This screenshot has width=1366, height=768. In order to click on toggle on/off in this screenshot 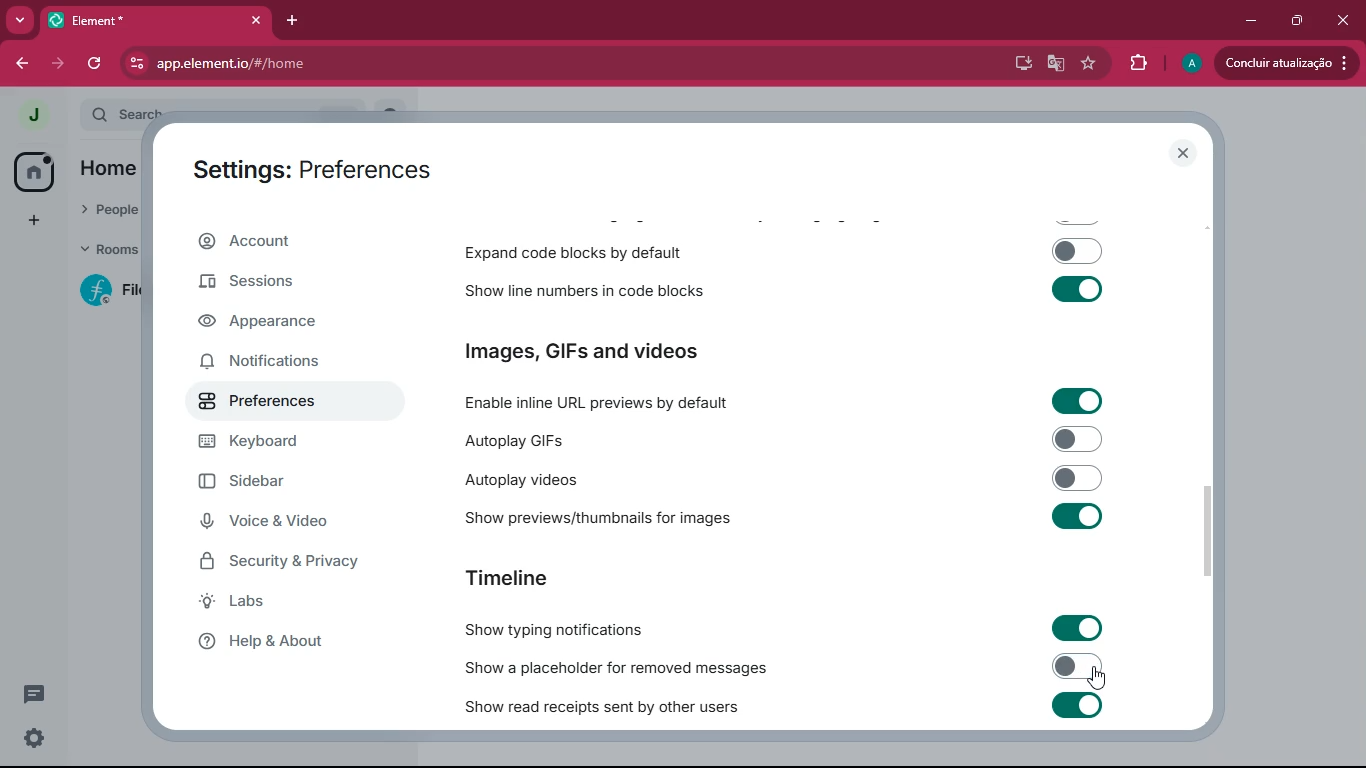, I will do `click(1076, 705)`.